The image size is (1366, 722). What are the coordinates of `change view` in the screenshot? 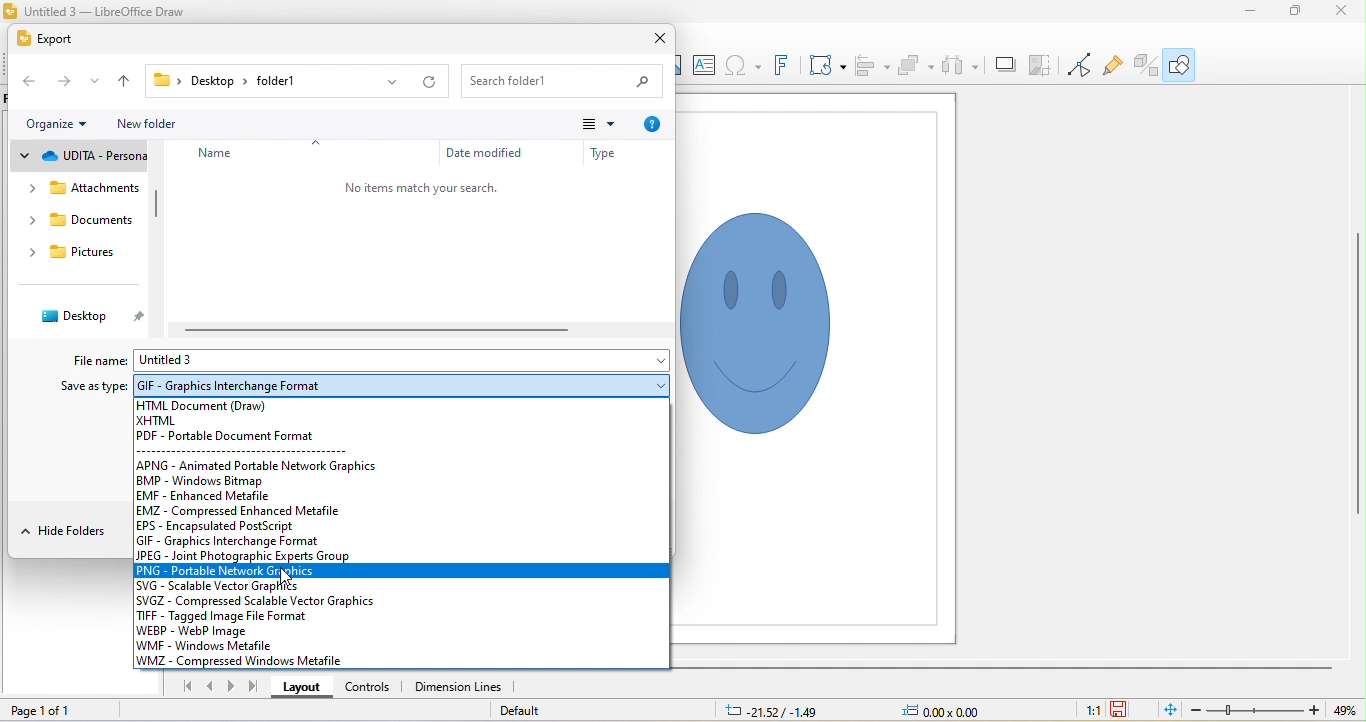 It's located at (601, 125).